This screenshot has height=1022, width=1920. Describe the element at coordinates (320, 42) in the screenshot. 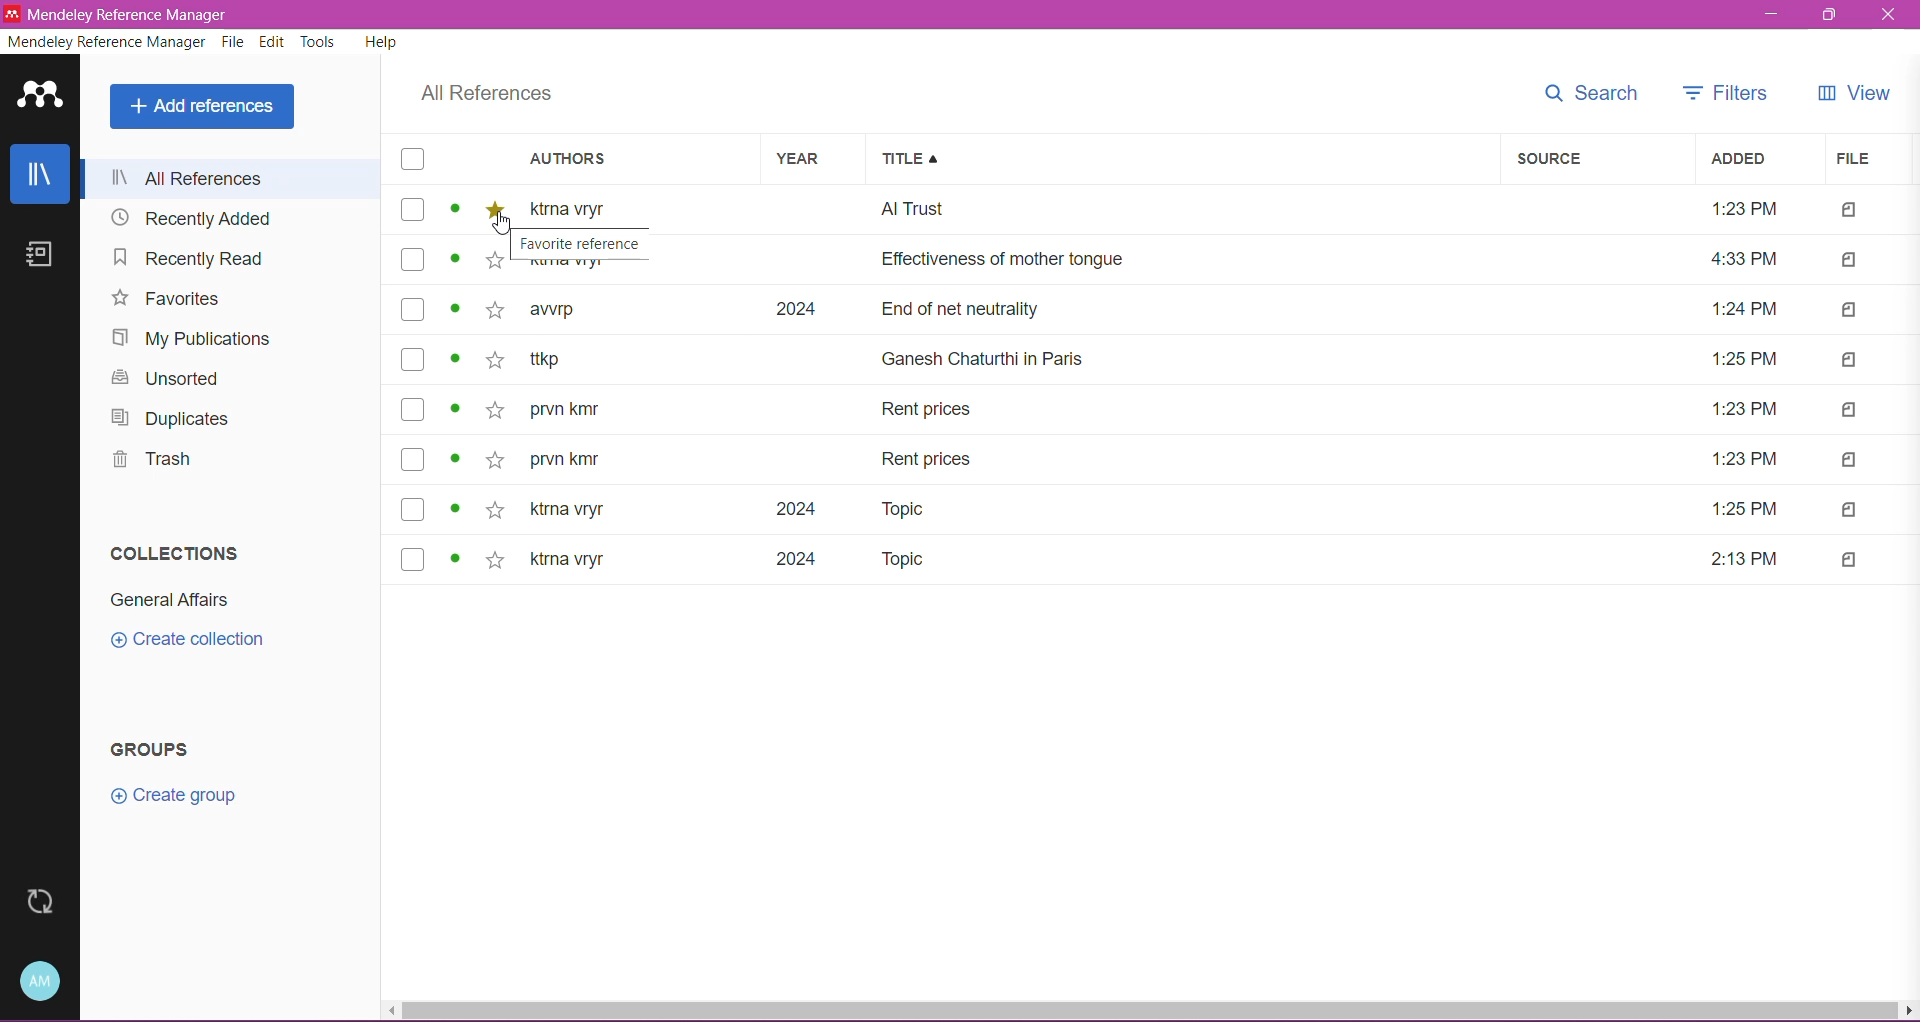

I see `Tools` at that location.